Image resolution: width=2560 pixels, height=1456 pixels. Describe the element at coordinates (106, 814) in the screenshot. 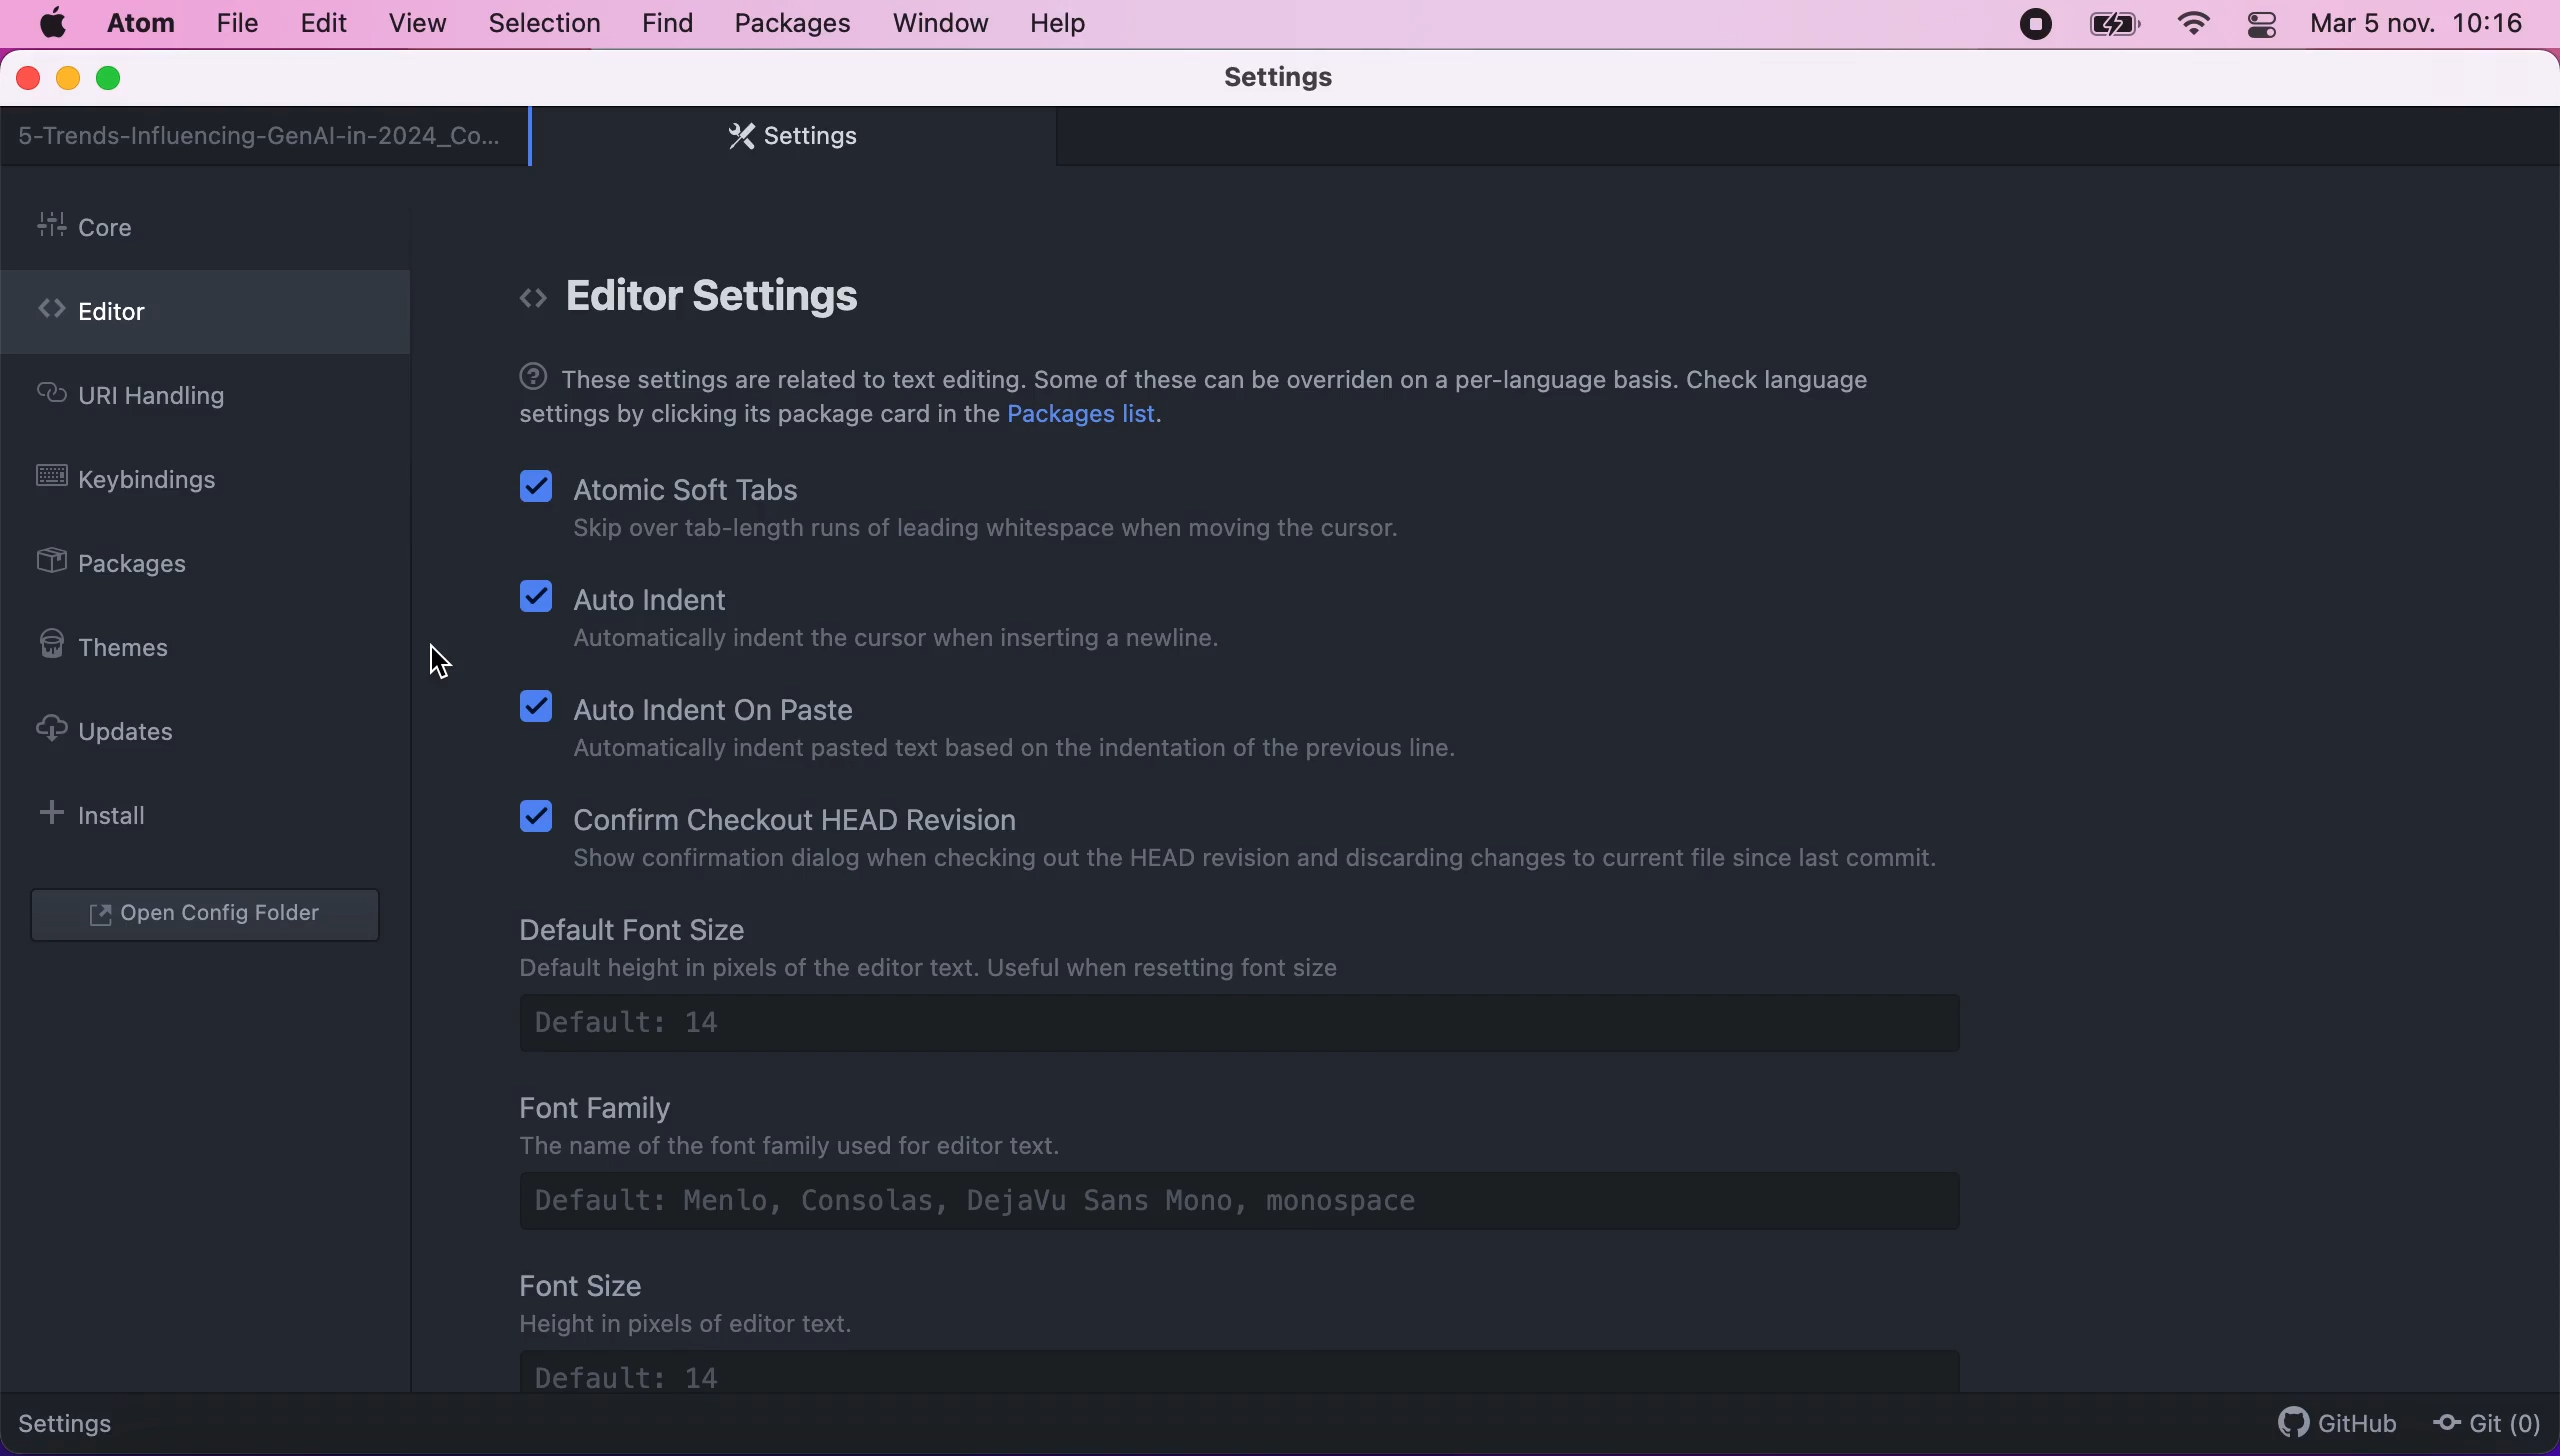

I see `install` at that location.